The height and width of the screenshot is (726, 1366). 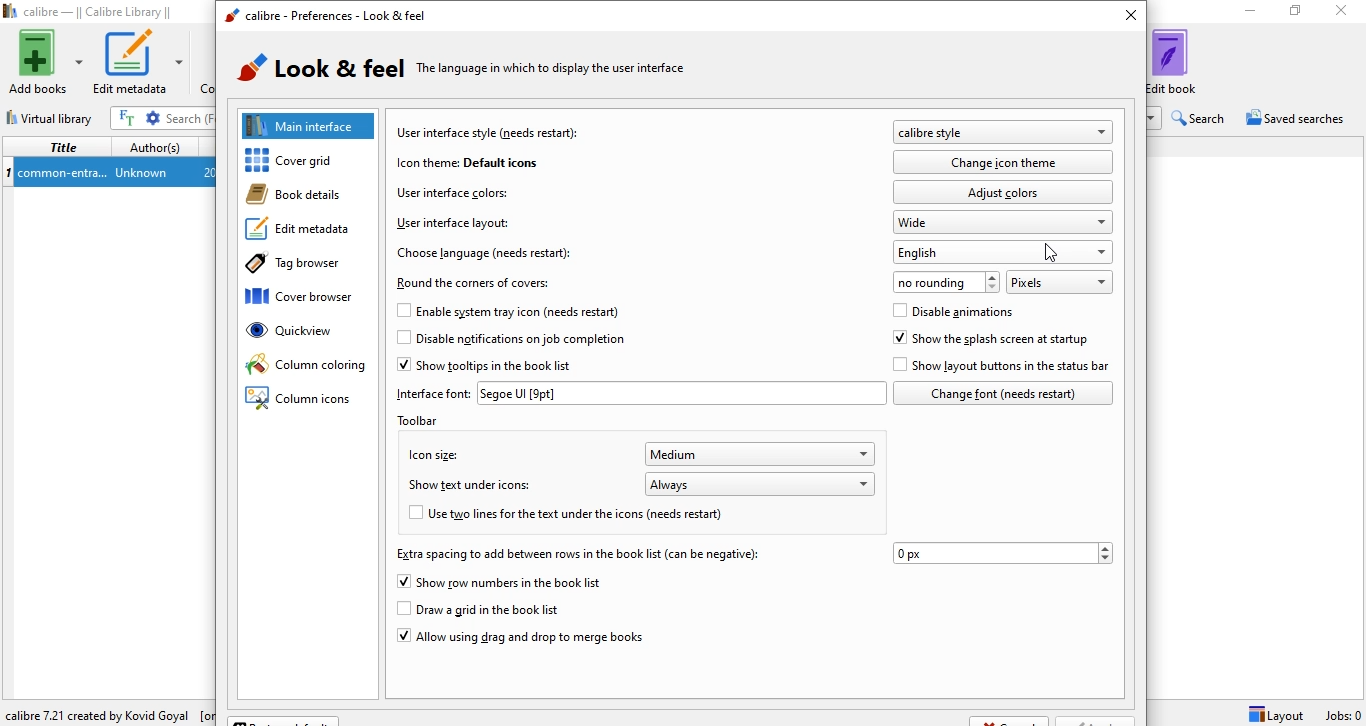 What do you see at coordinates (451, 223) in the screenshot?
I see `user interface layout` at bounding box center [451, 223].